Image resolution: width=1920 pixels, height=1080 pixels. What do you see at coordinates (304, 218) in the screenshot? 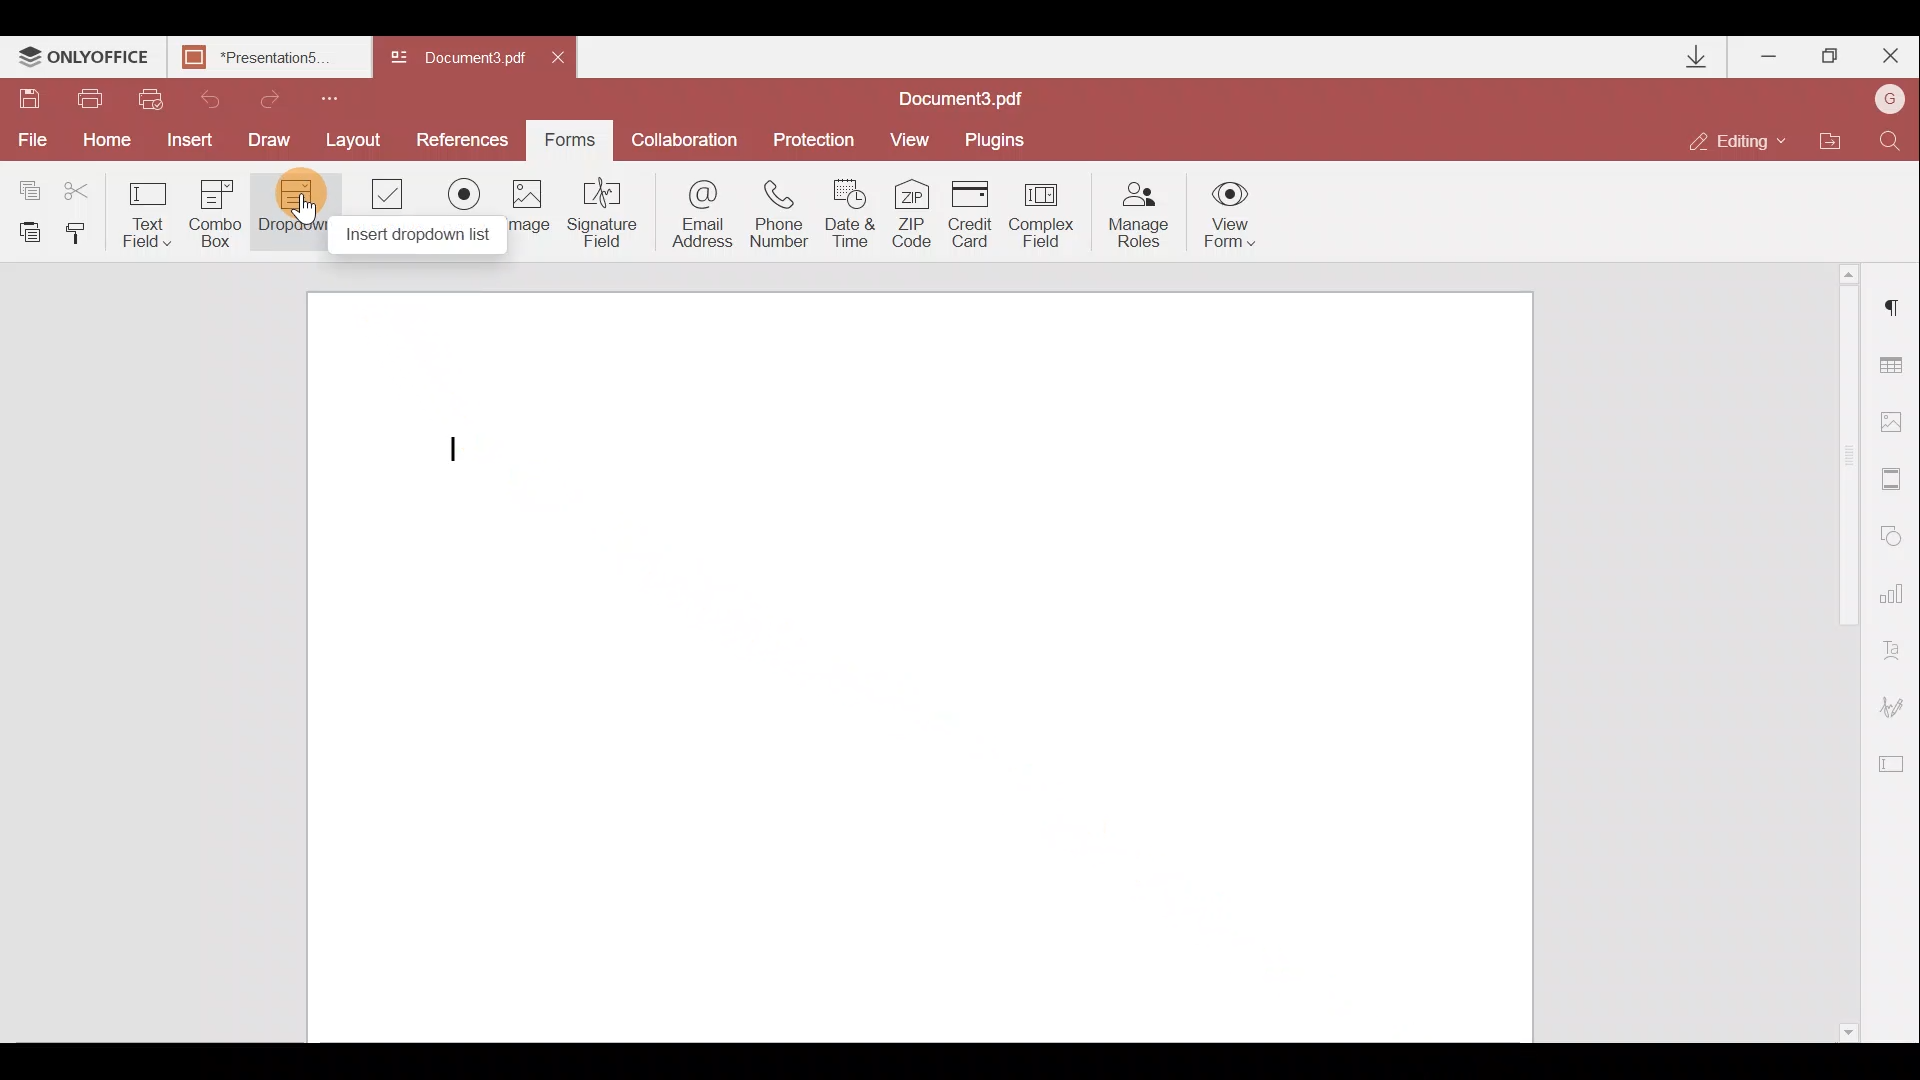
I see `pointer cursor` at bounding box center [304, 218].